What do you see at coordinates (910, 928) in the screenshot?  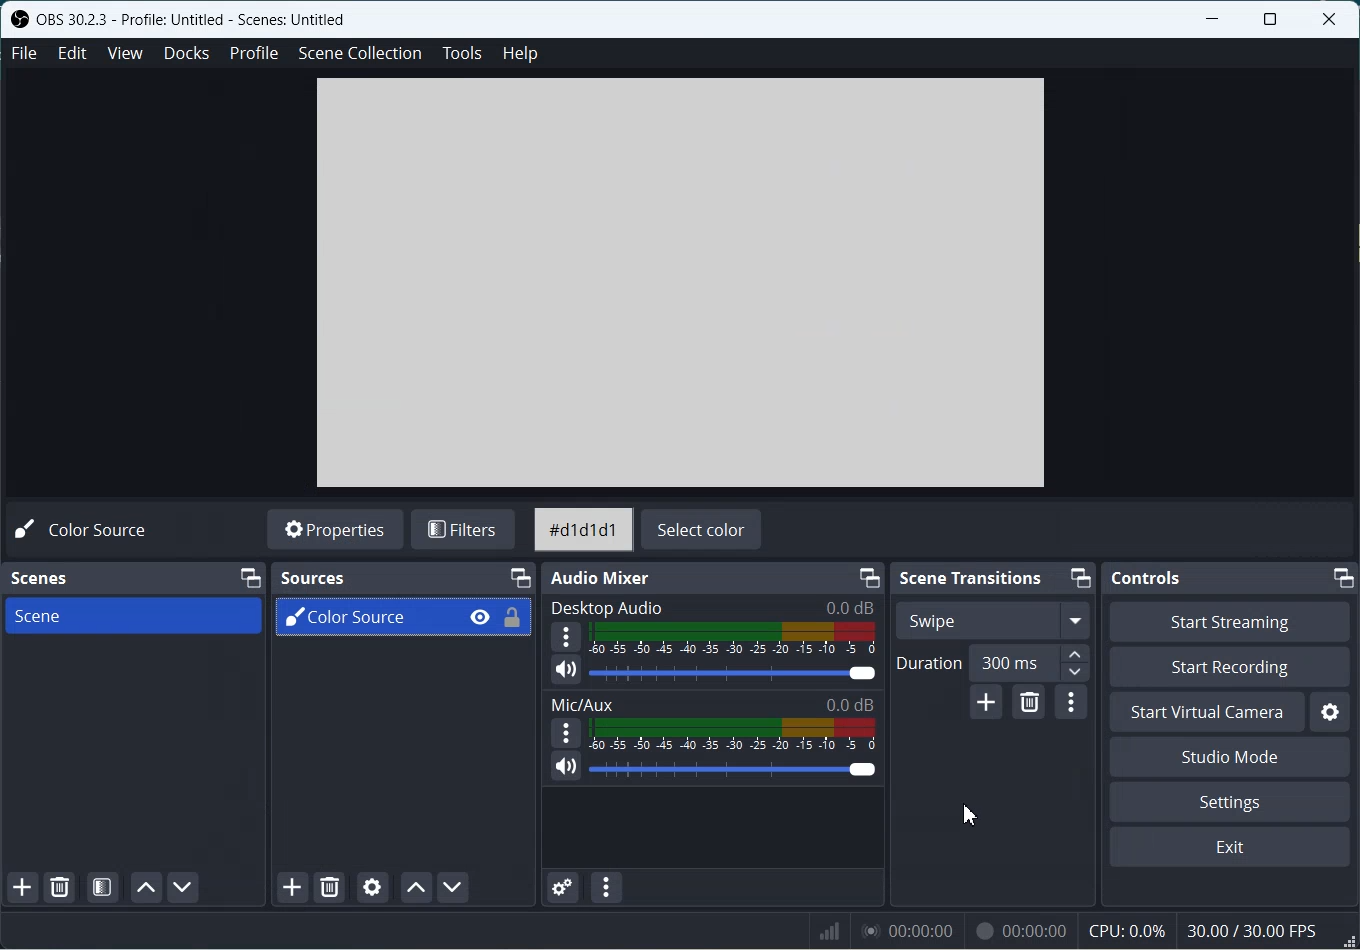 I see `00:00:00` at bounding box center [910, 928].